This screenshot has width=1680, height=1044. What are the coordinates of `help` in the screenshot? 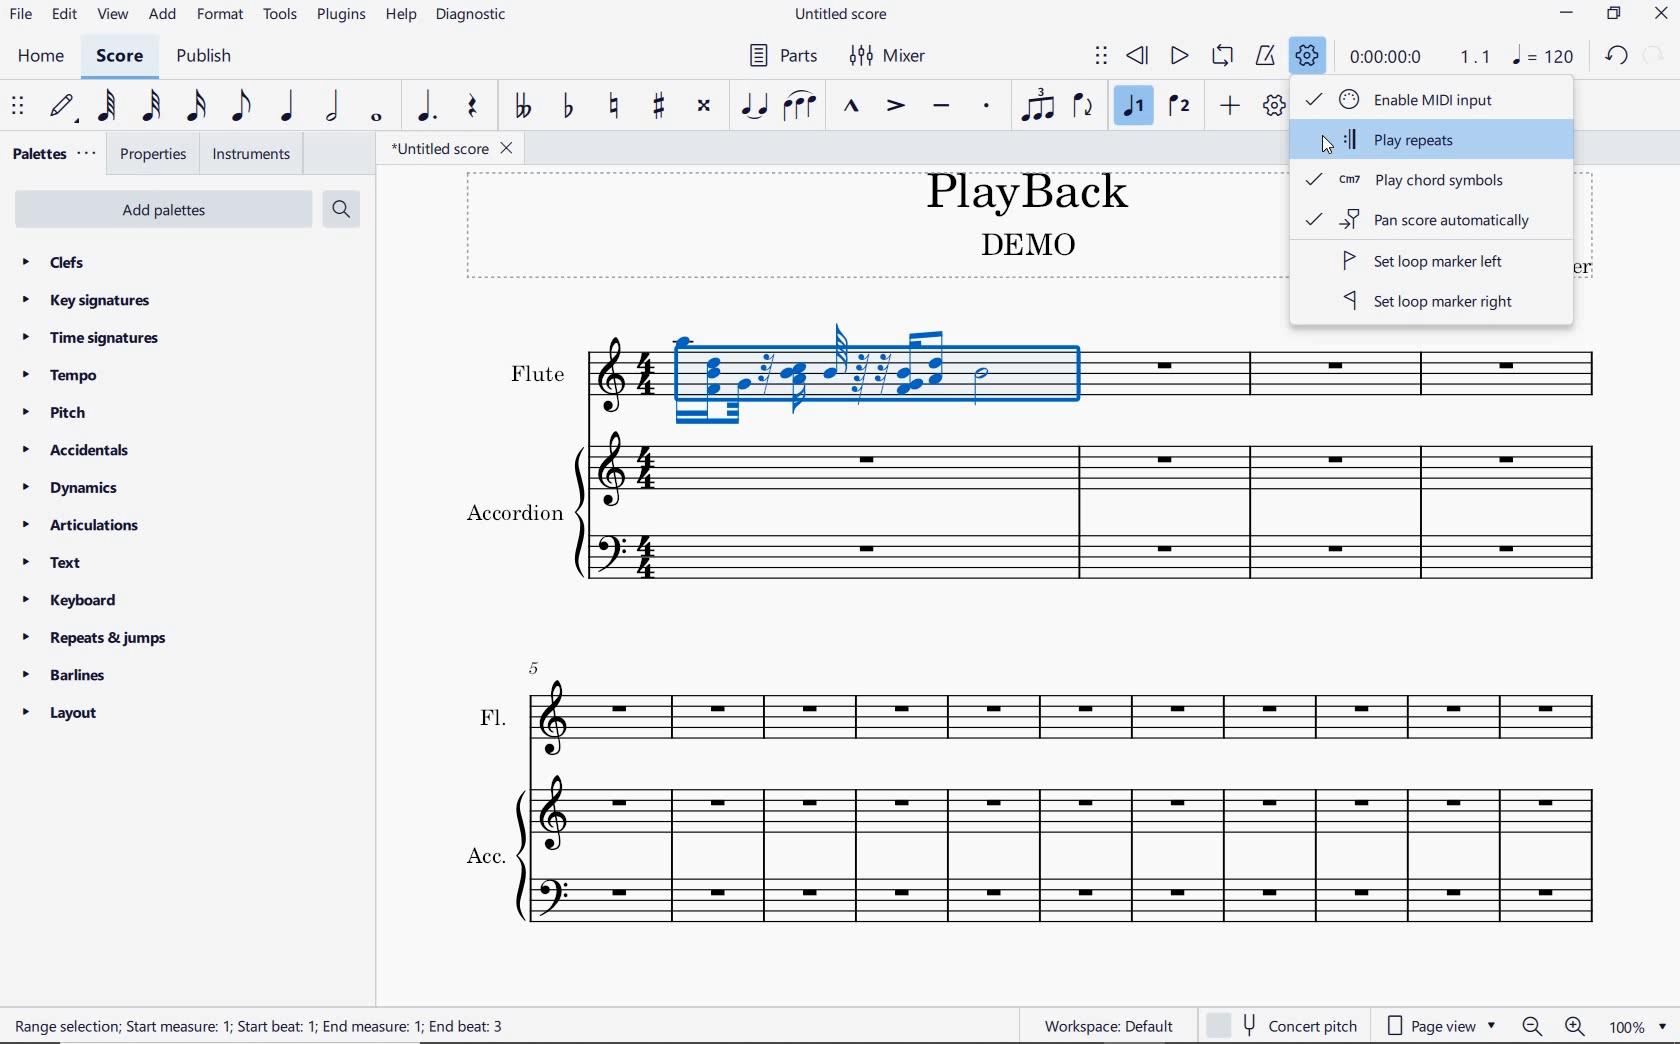 It's located at (400, 16).